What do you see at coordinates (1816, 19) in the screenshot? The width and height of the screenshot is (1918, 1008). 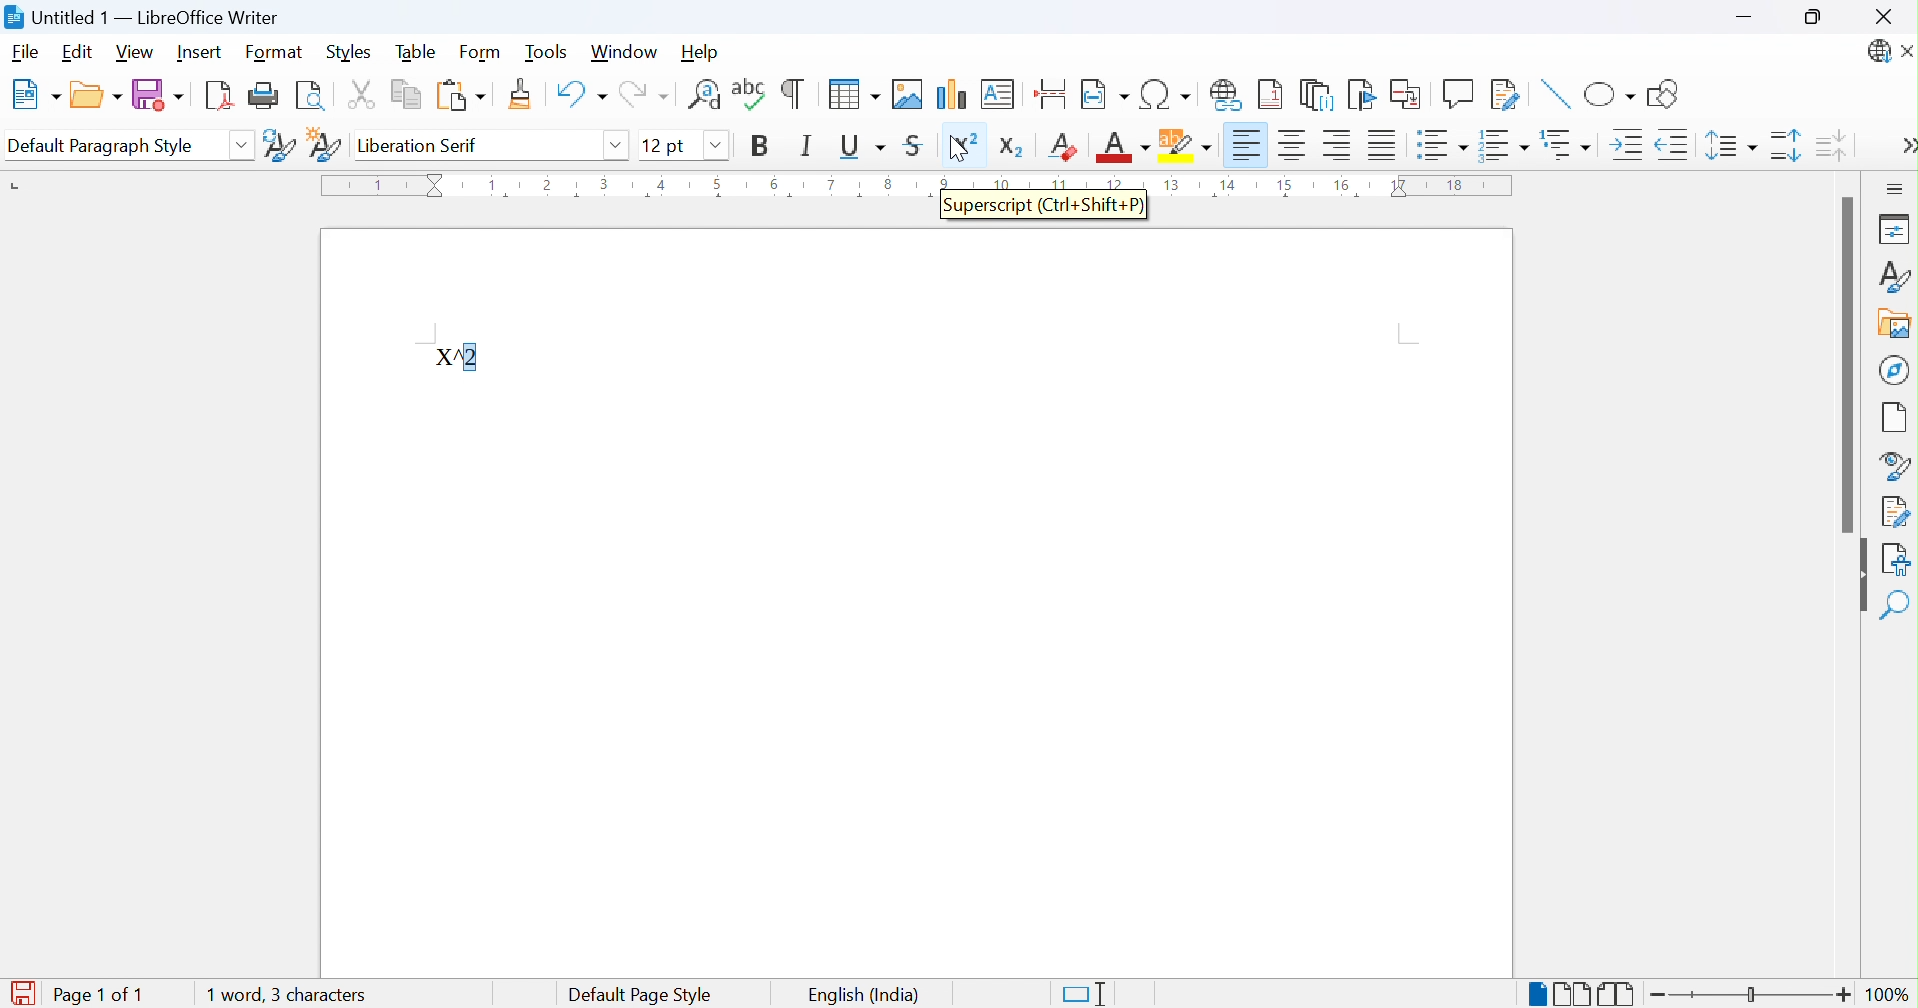 I see `Restore down` at bounding box center [1816, 19].